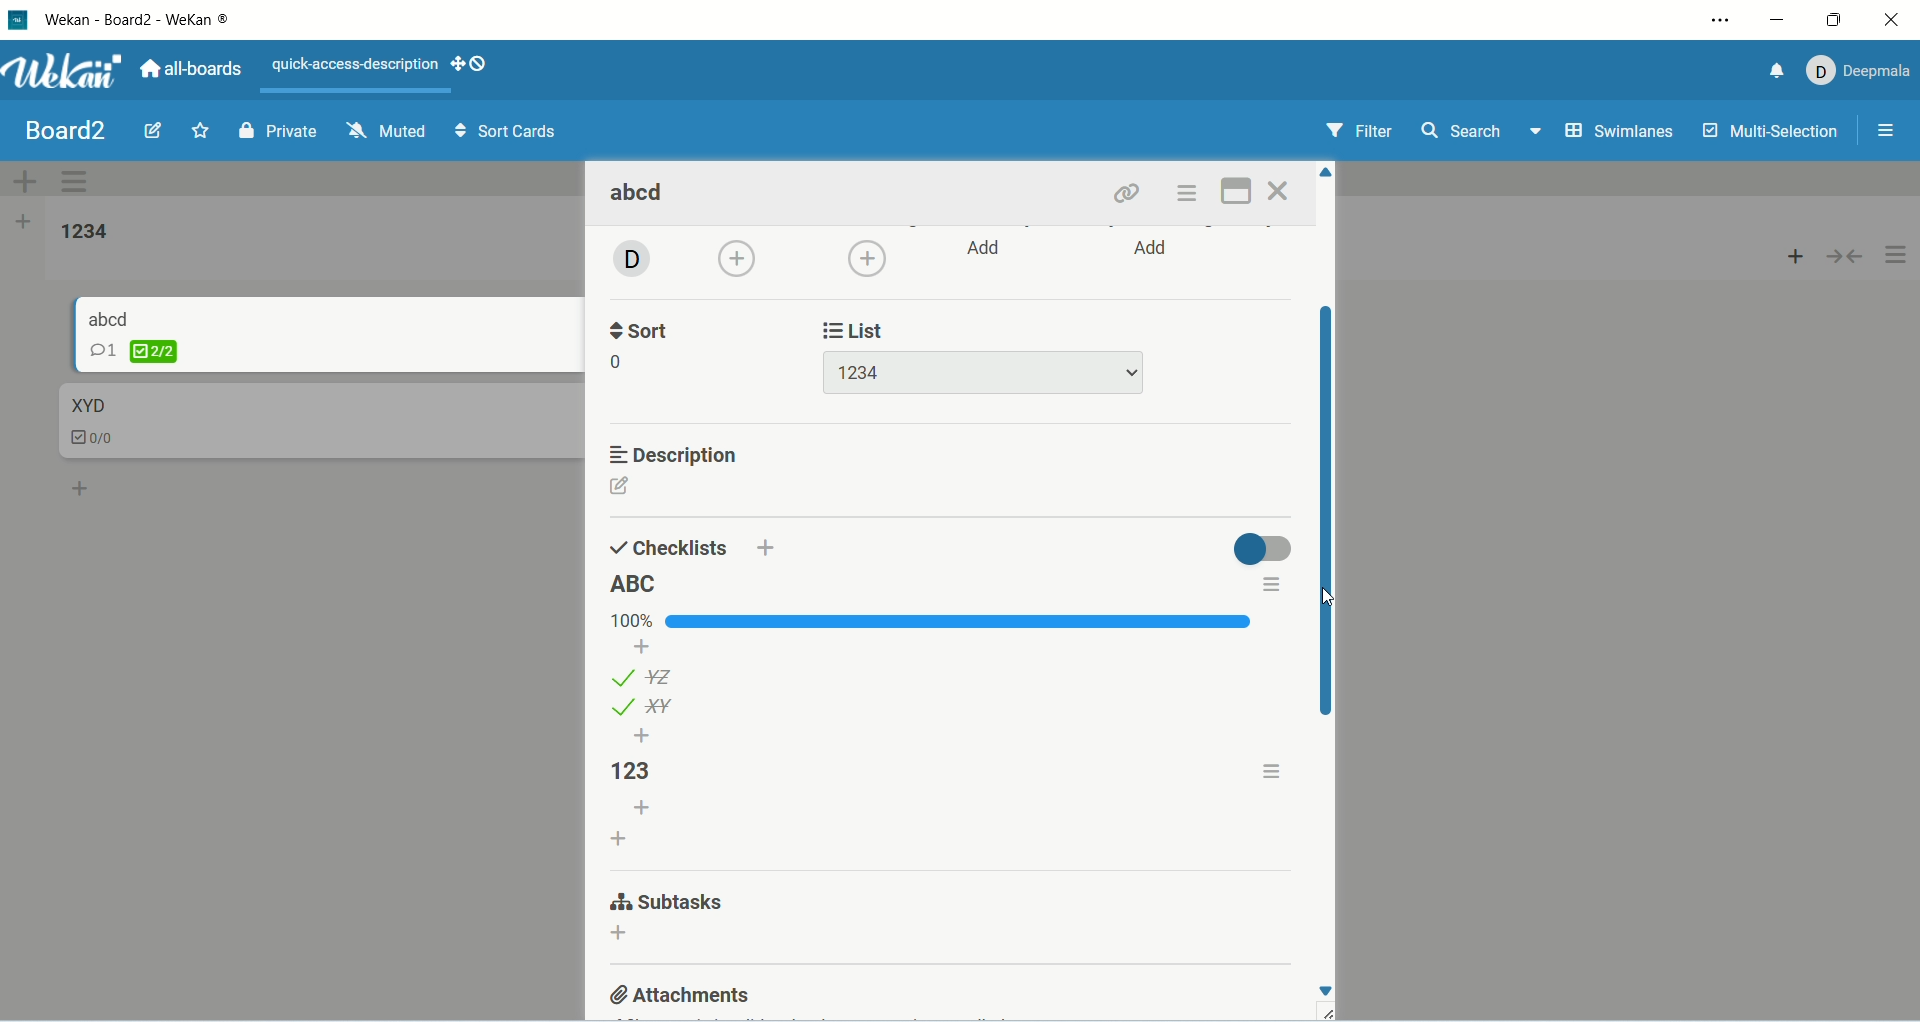 The image size is (1920, 1022). I want to click on Down, so click(1325, 991).